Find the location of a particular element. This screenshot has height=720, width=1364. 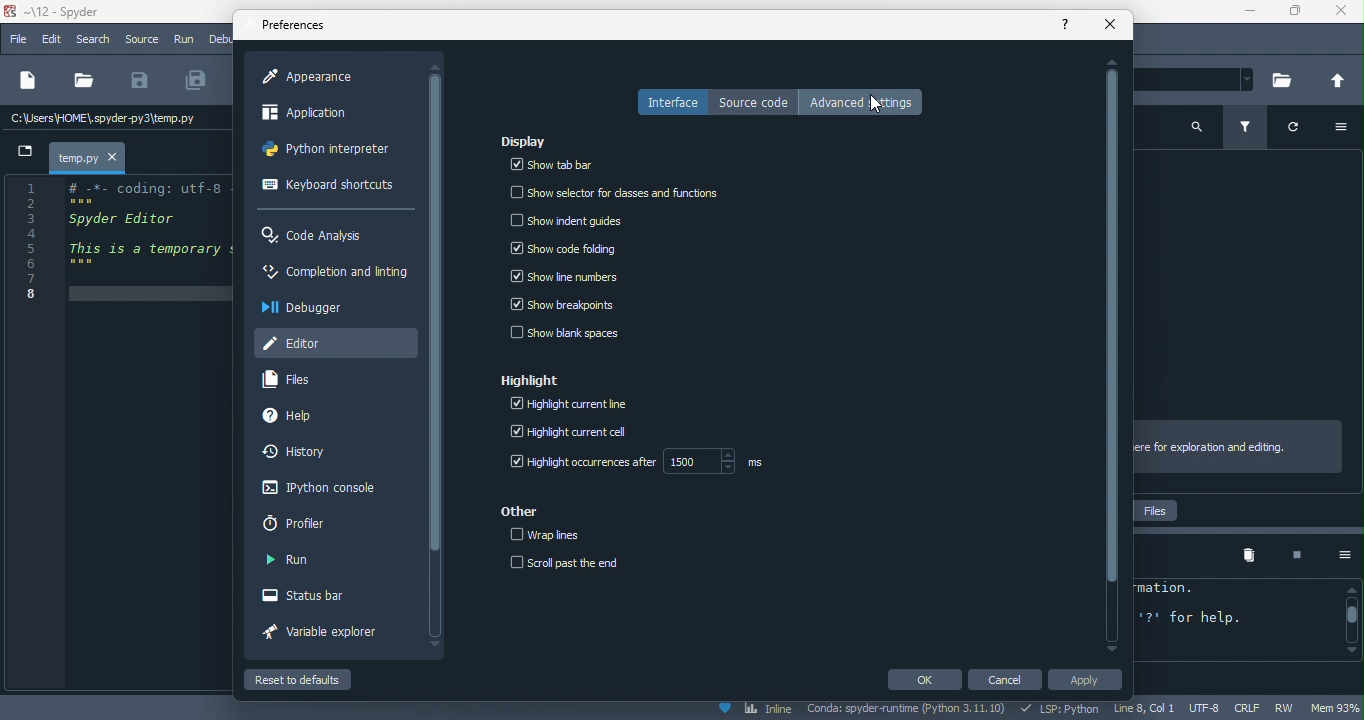

search is located at coordinates (1197, 125).